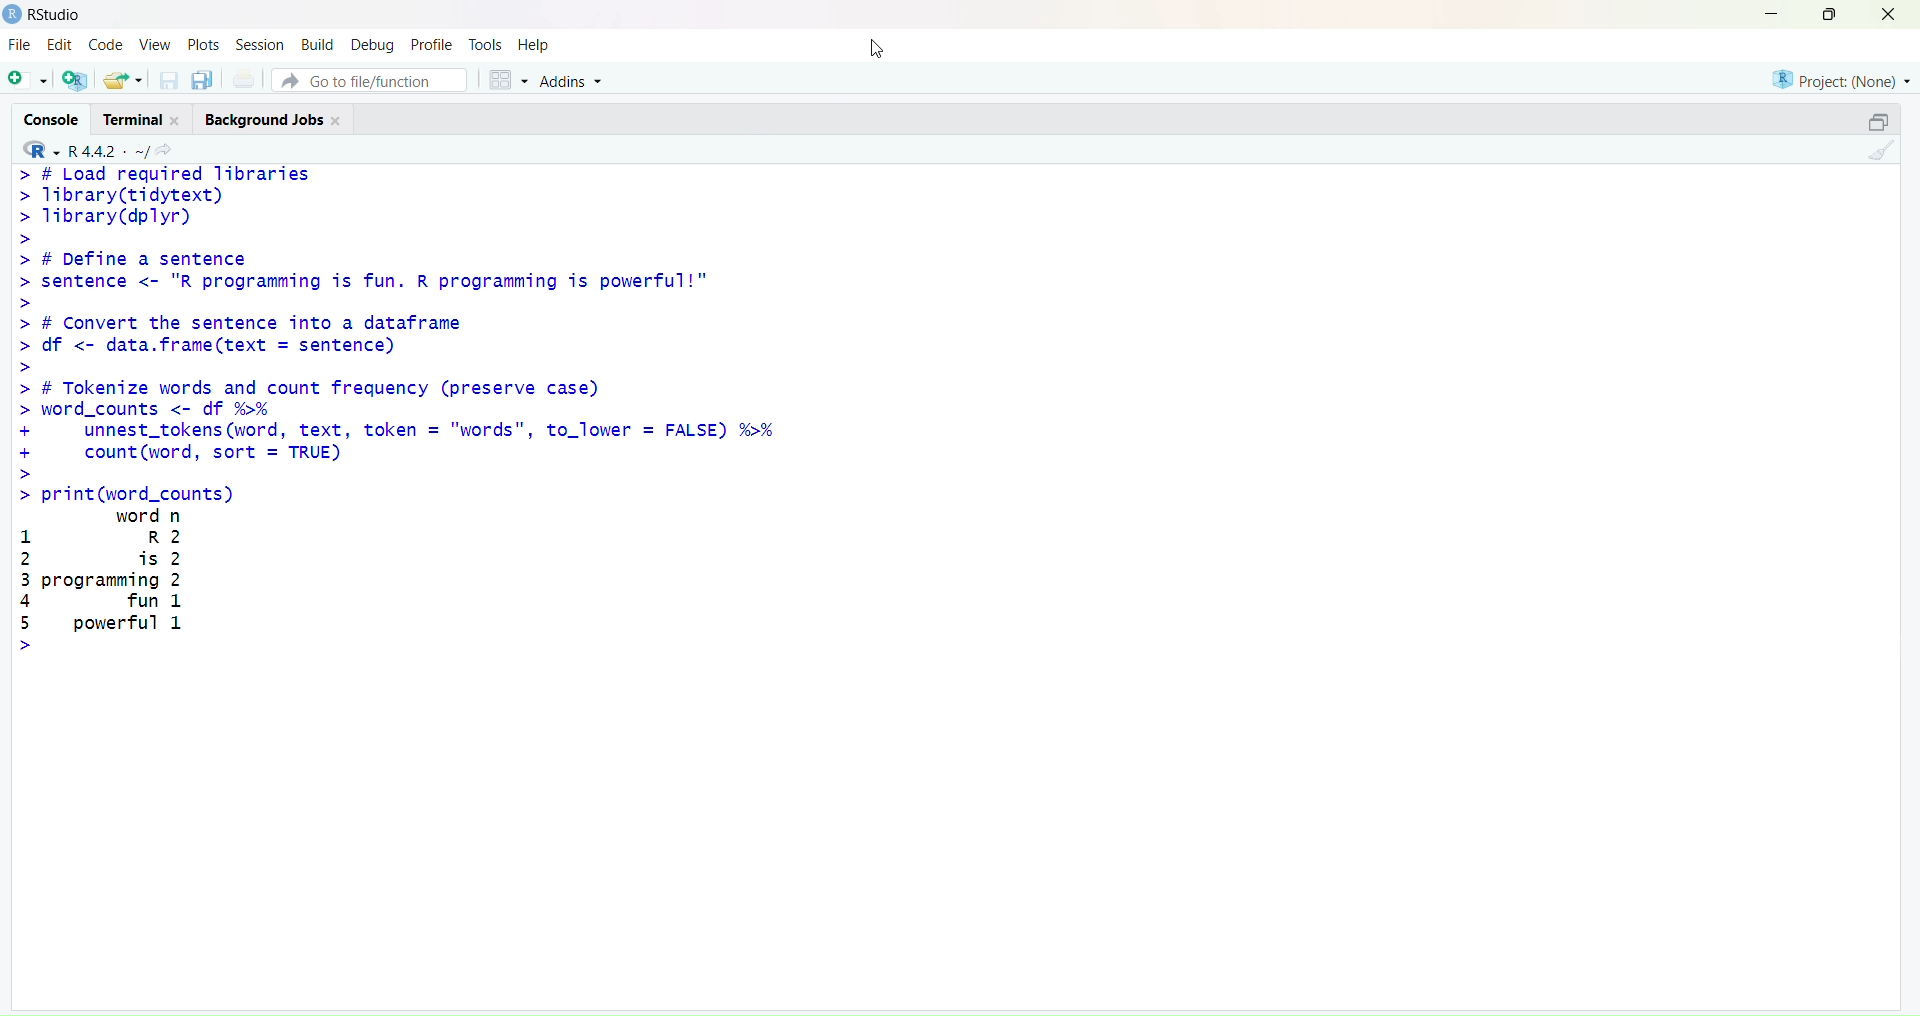 This screenshot has width=1920, height=1016. I want to click on > print(word_count), so click(134, 493).